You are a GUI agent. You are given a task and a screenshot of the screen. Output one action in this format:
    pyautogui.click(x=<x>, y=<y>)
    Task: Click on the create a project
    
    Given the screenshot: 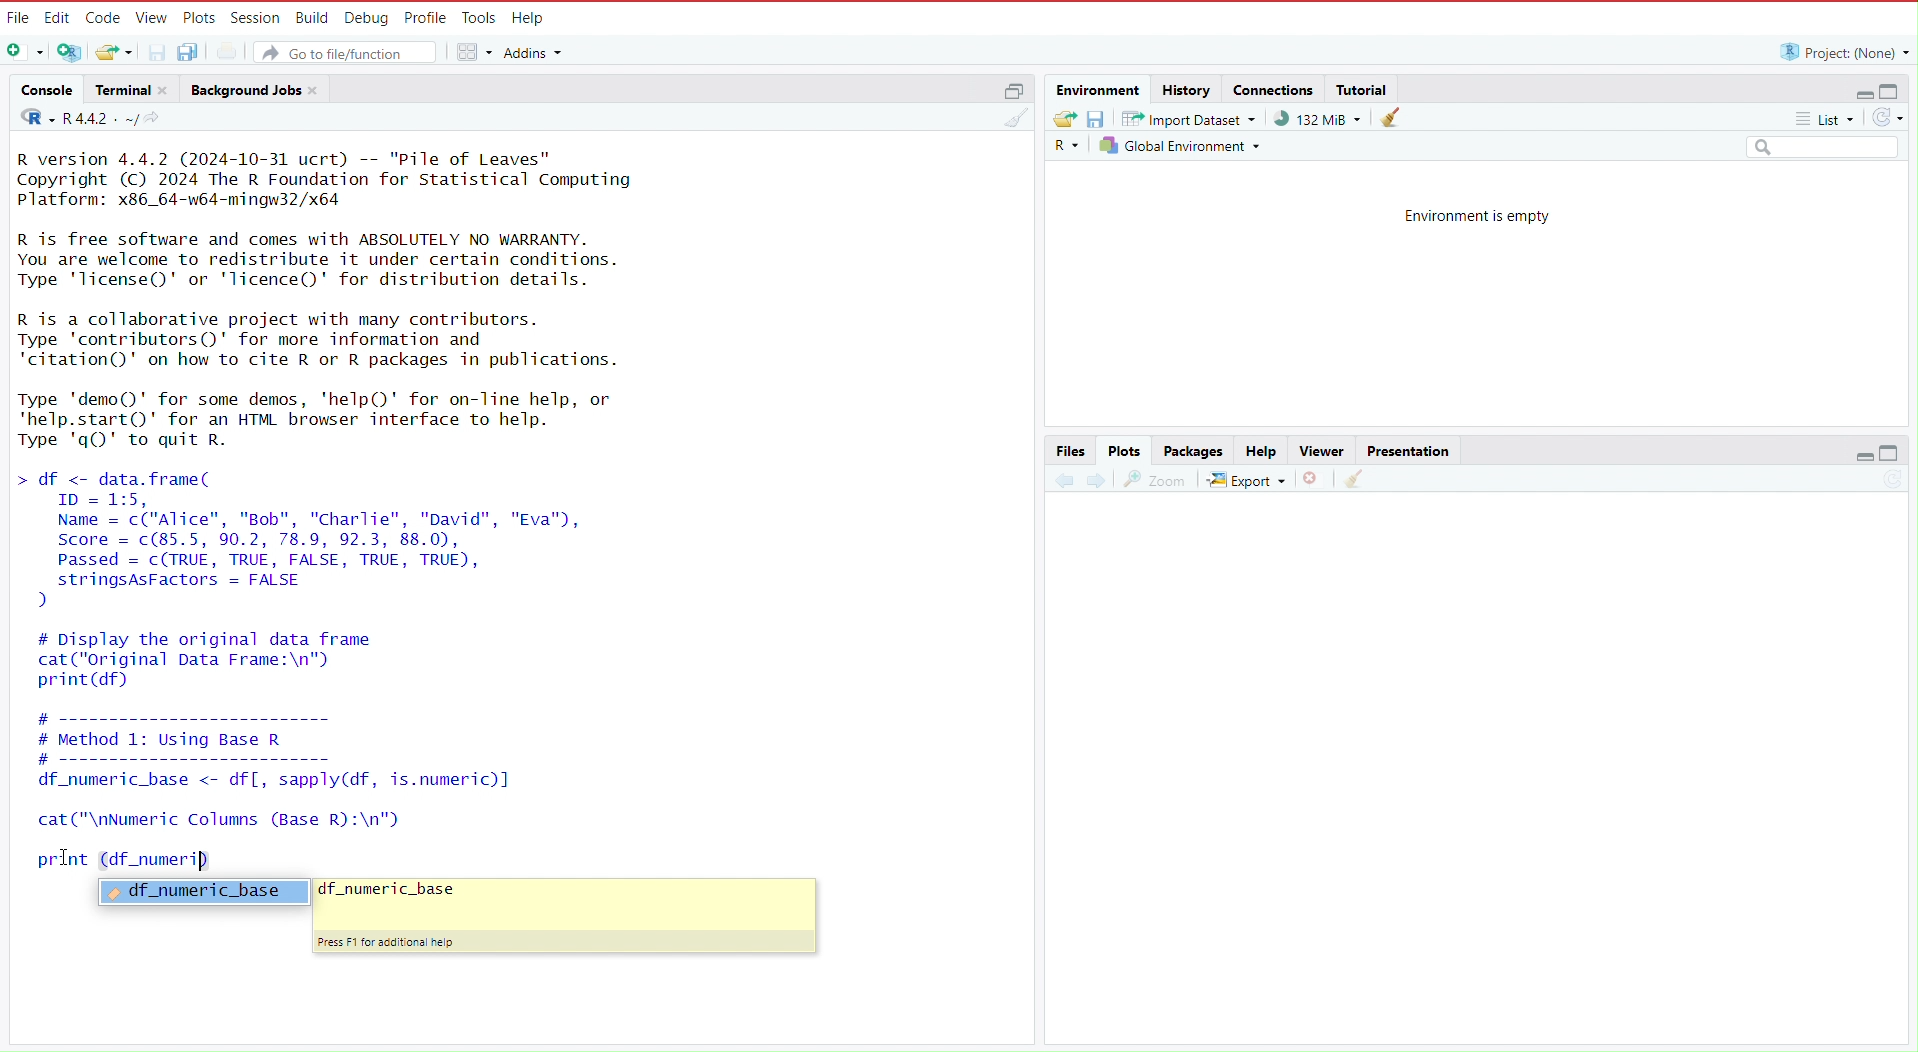 What is the action you would take?
    pyautogui.click(x=70, y=50)
    